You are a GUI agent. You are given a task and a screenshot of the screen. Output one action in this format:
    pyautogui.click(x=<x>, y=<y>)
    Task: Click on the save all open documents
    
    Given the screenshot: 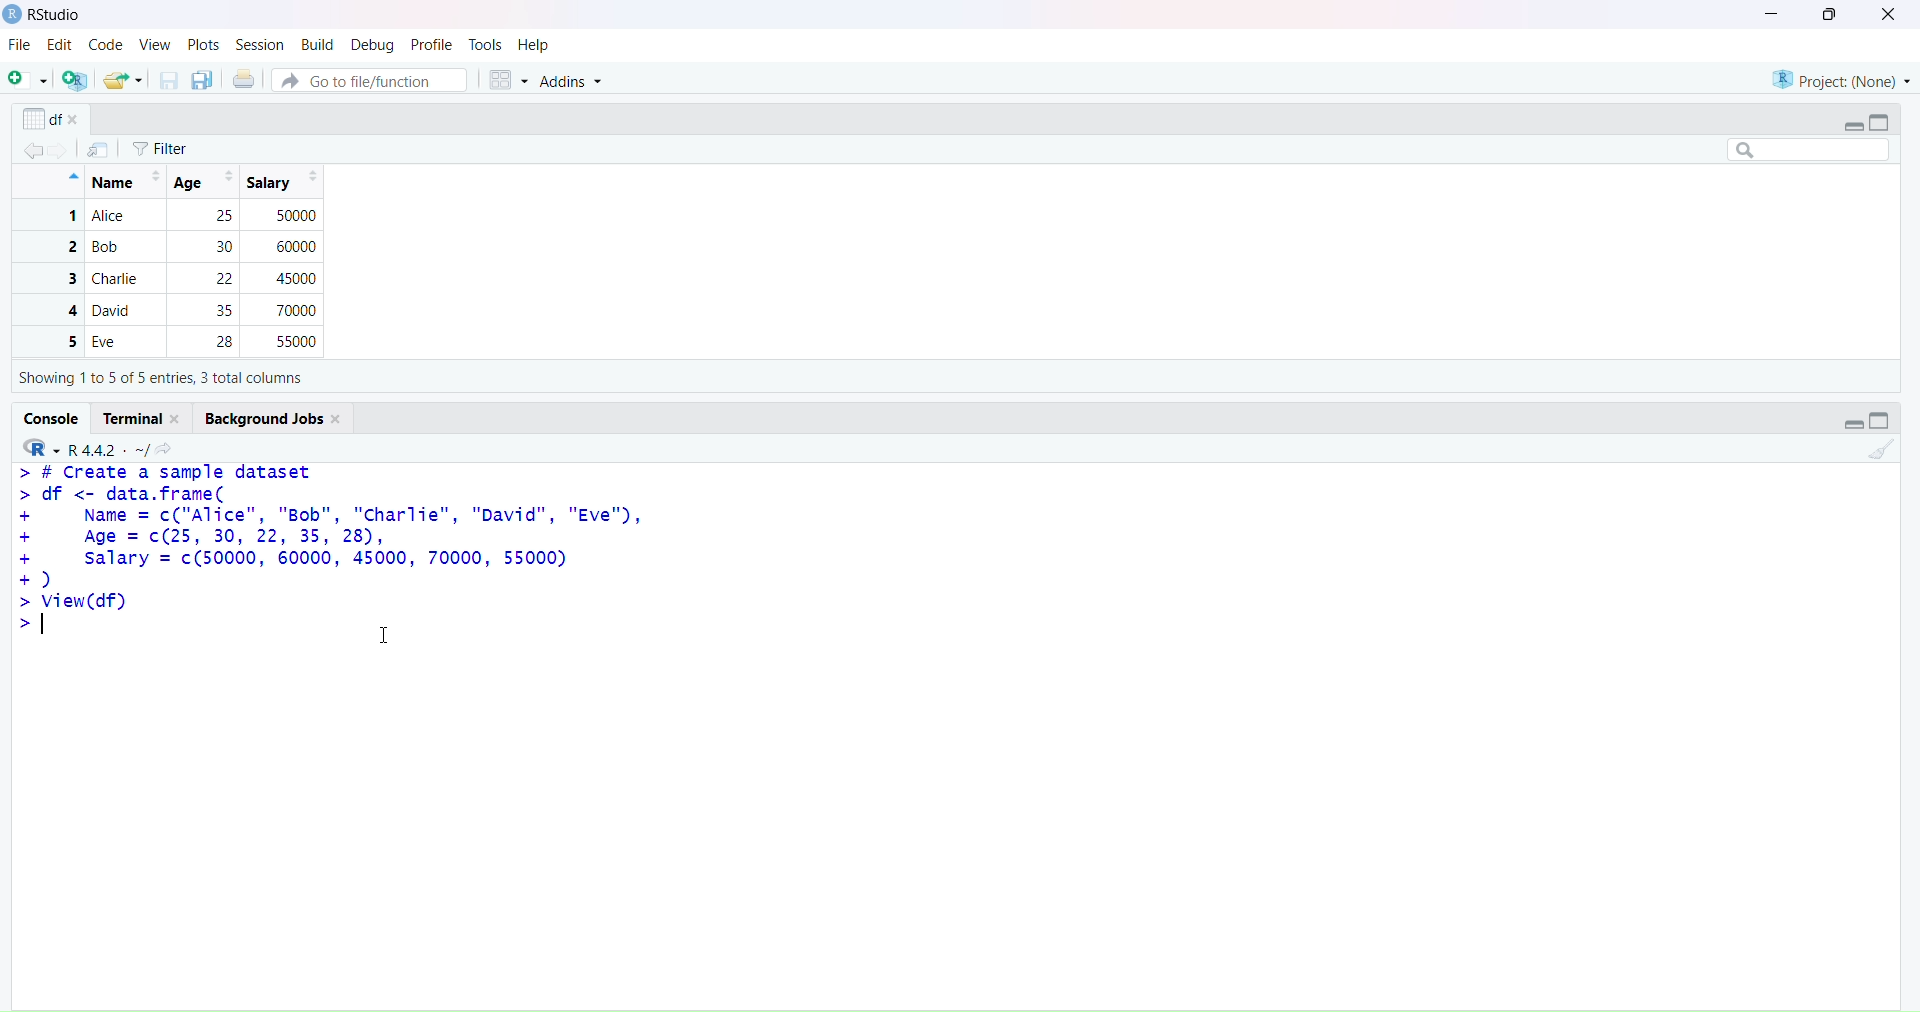 What is the action you would take?
    pyautogui.click(x=203, y=79)
    